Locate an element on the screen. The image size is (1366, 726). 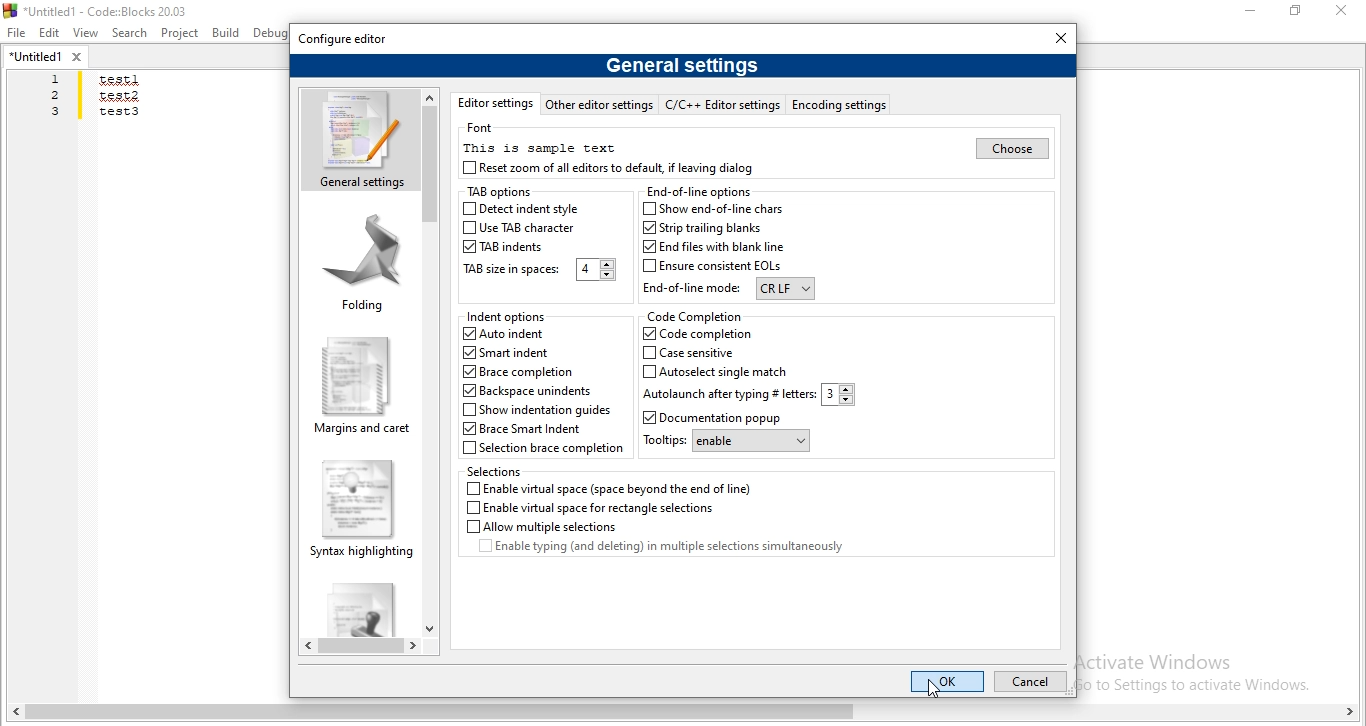
TAB options is located at coordinates (497, 193).